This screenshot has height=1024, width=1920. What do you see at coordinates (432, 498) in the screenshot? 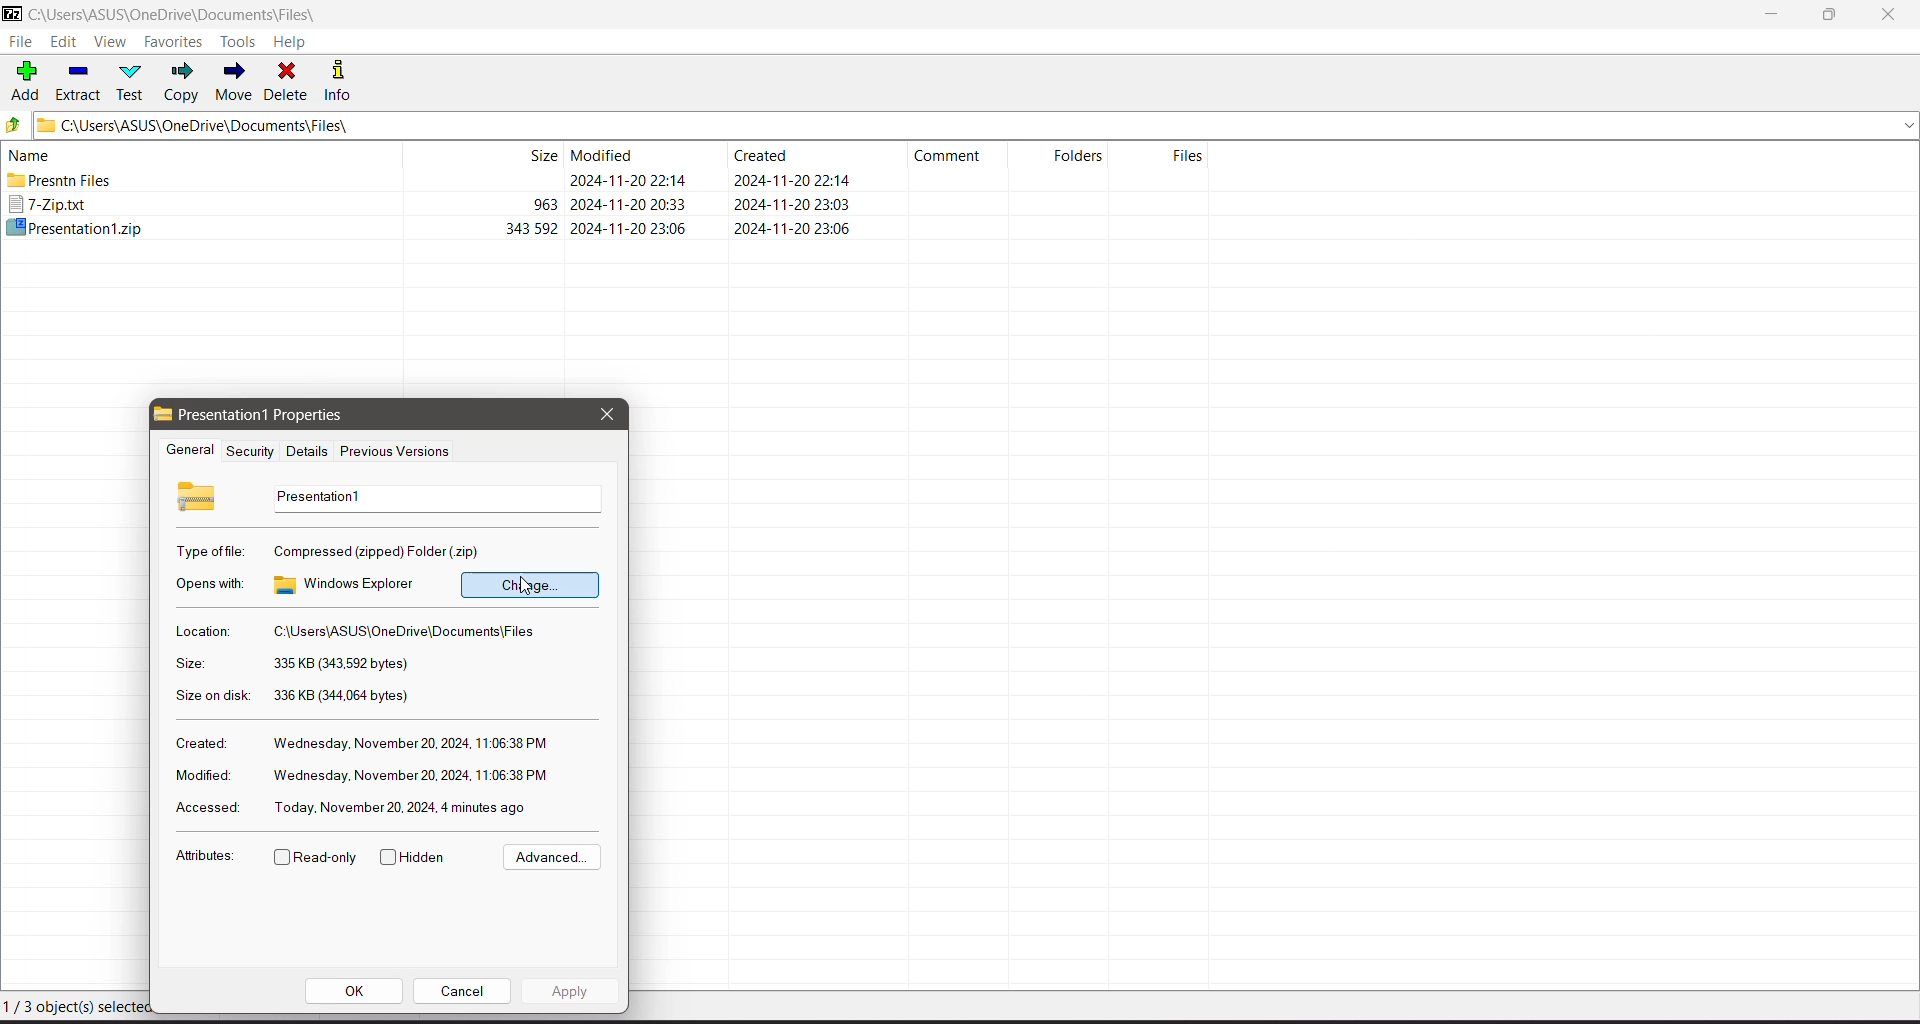
I see `Selected file name` at bounding box center [432, 498].